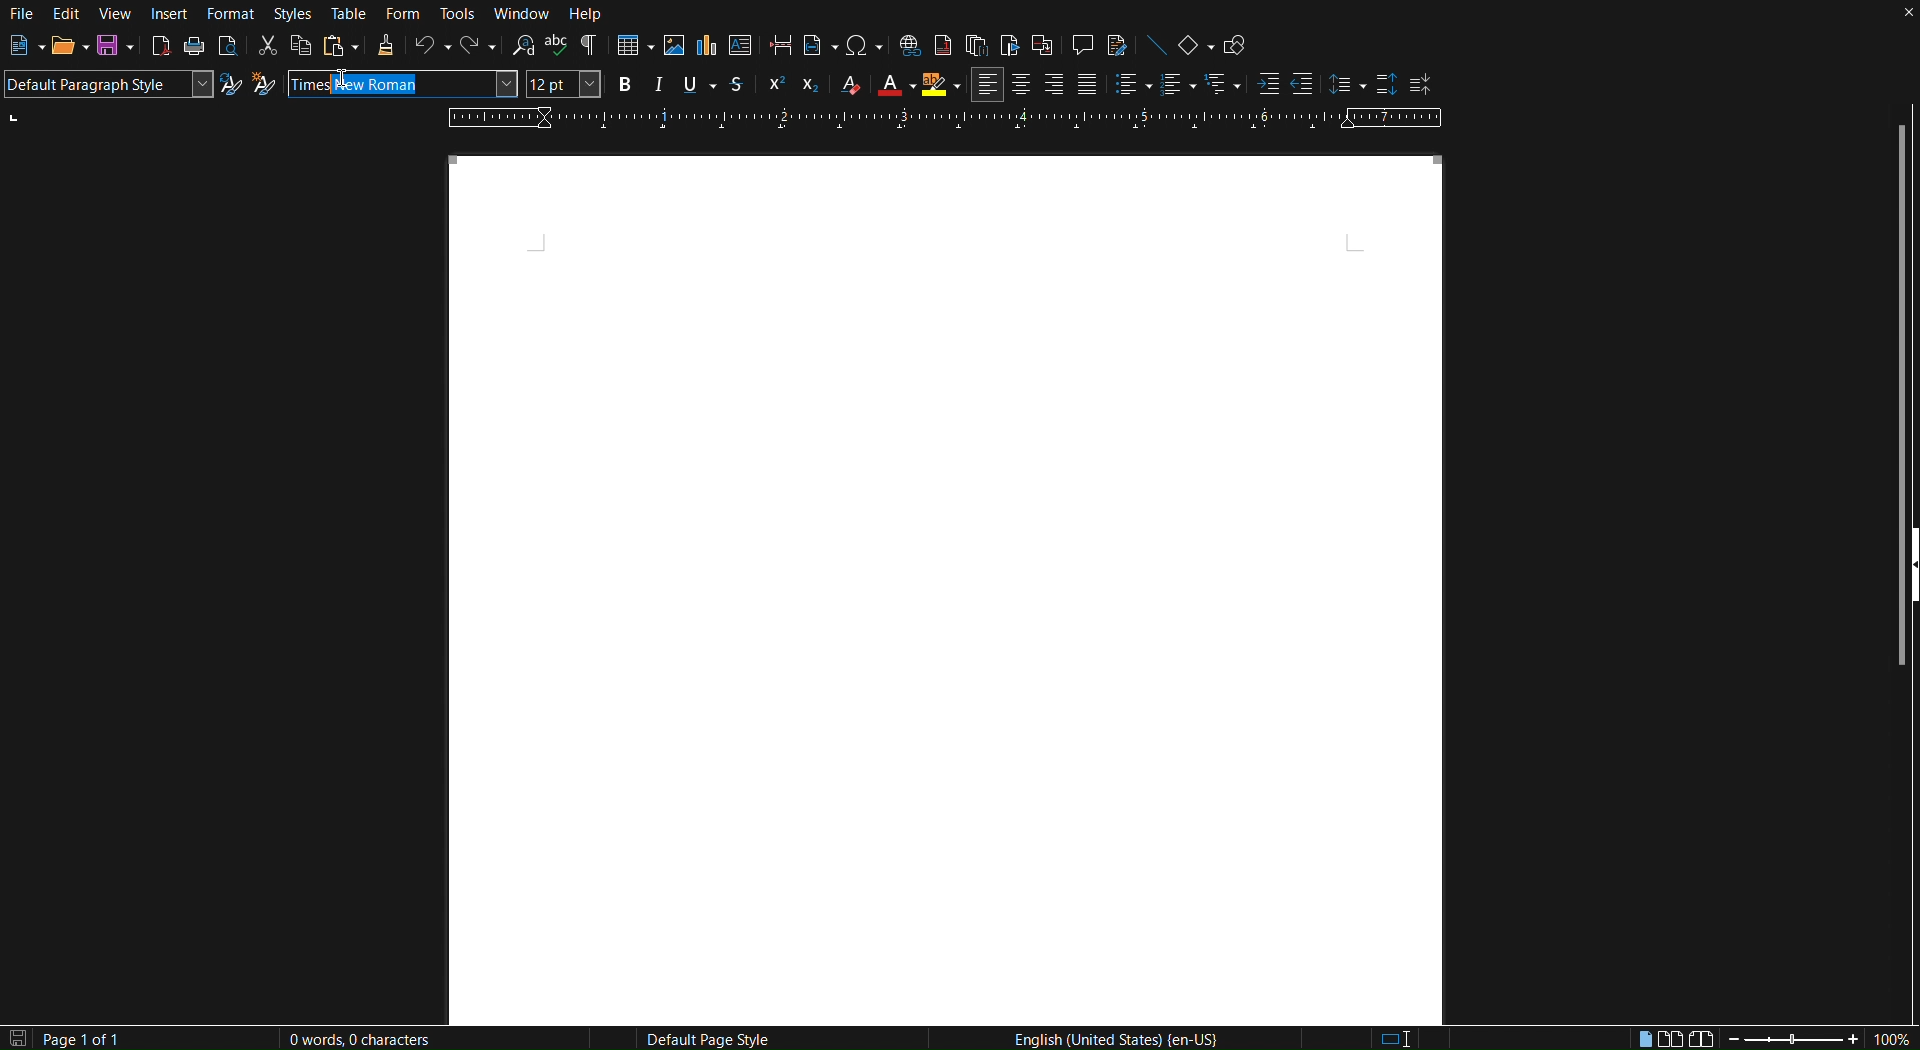 Image resolution: width=1920 pixels, height=1050 pixels. Describe the element at coordinates (1008, 48) in the screenshot. I see `Insert Bookmark` at that location.